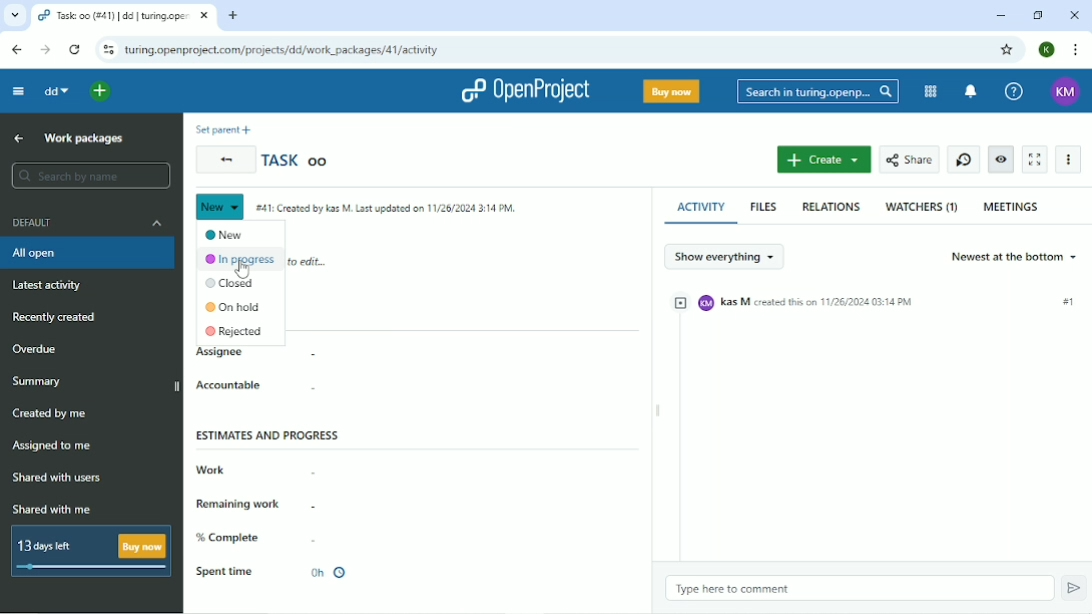  I want to click on MEETINGS, so click(1012, 206).